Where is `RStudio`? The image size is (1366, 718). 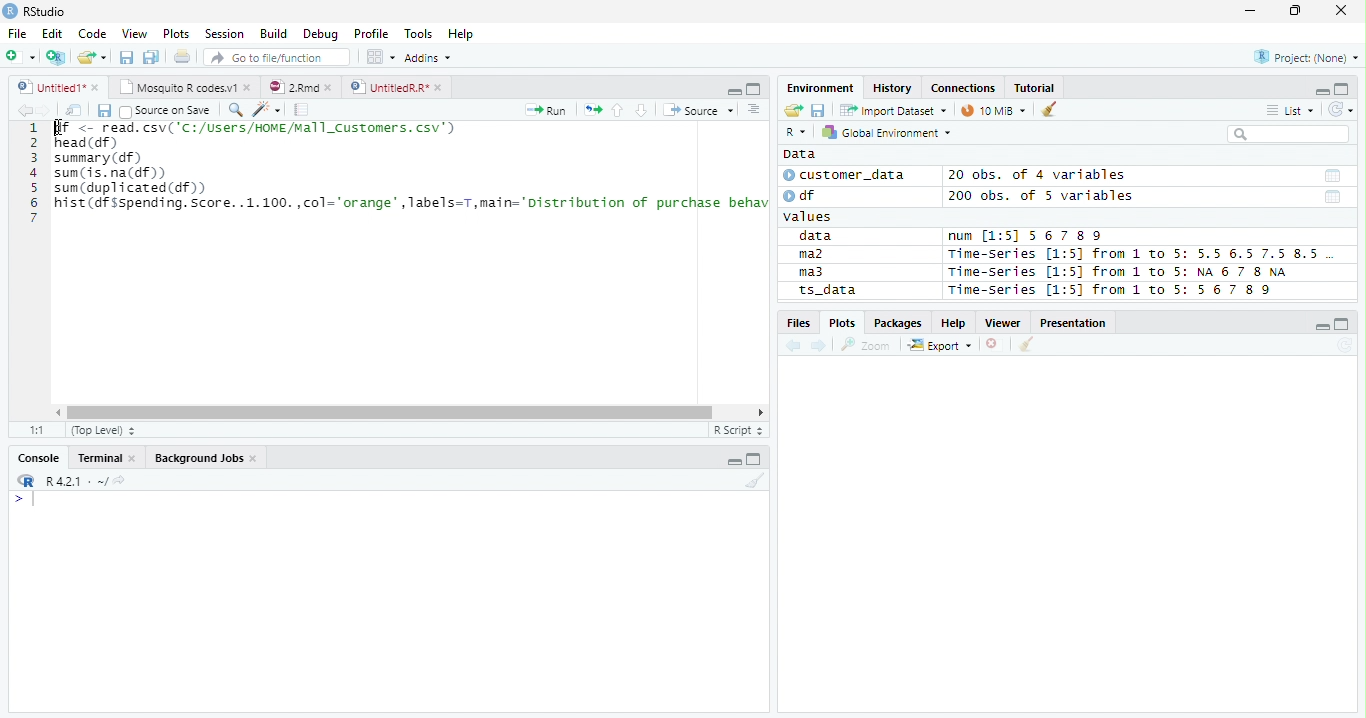
RStudio is located at coordinates (35, 12).